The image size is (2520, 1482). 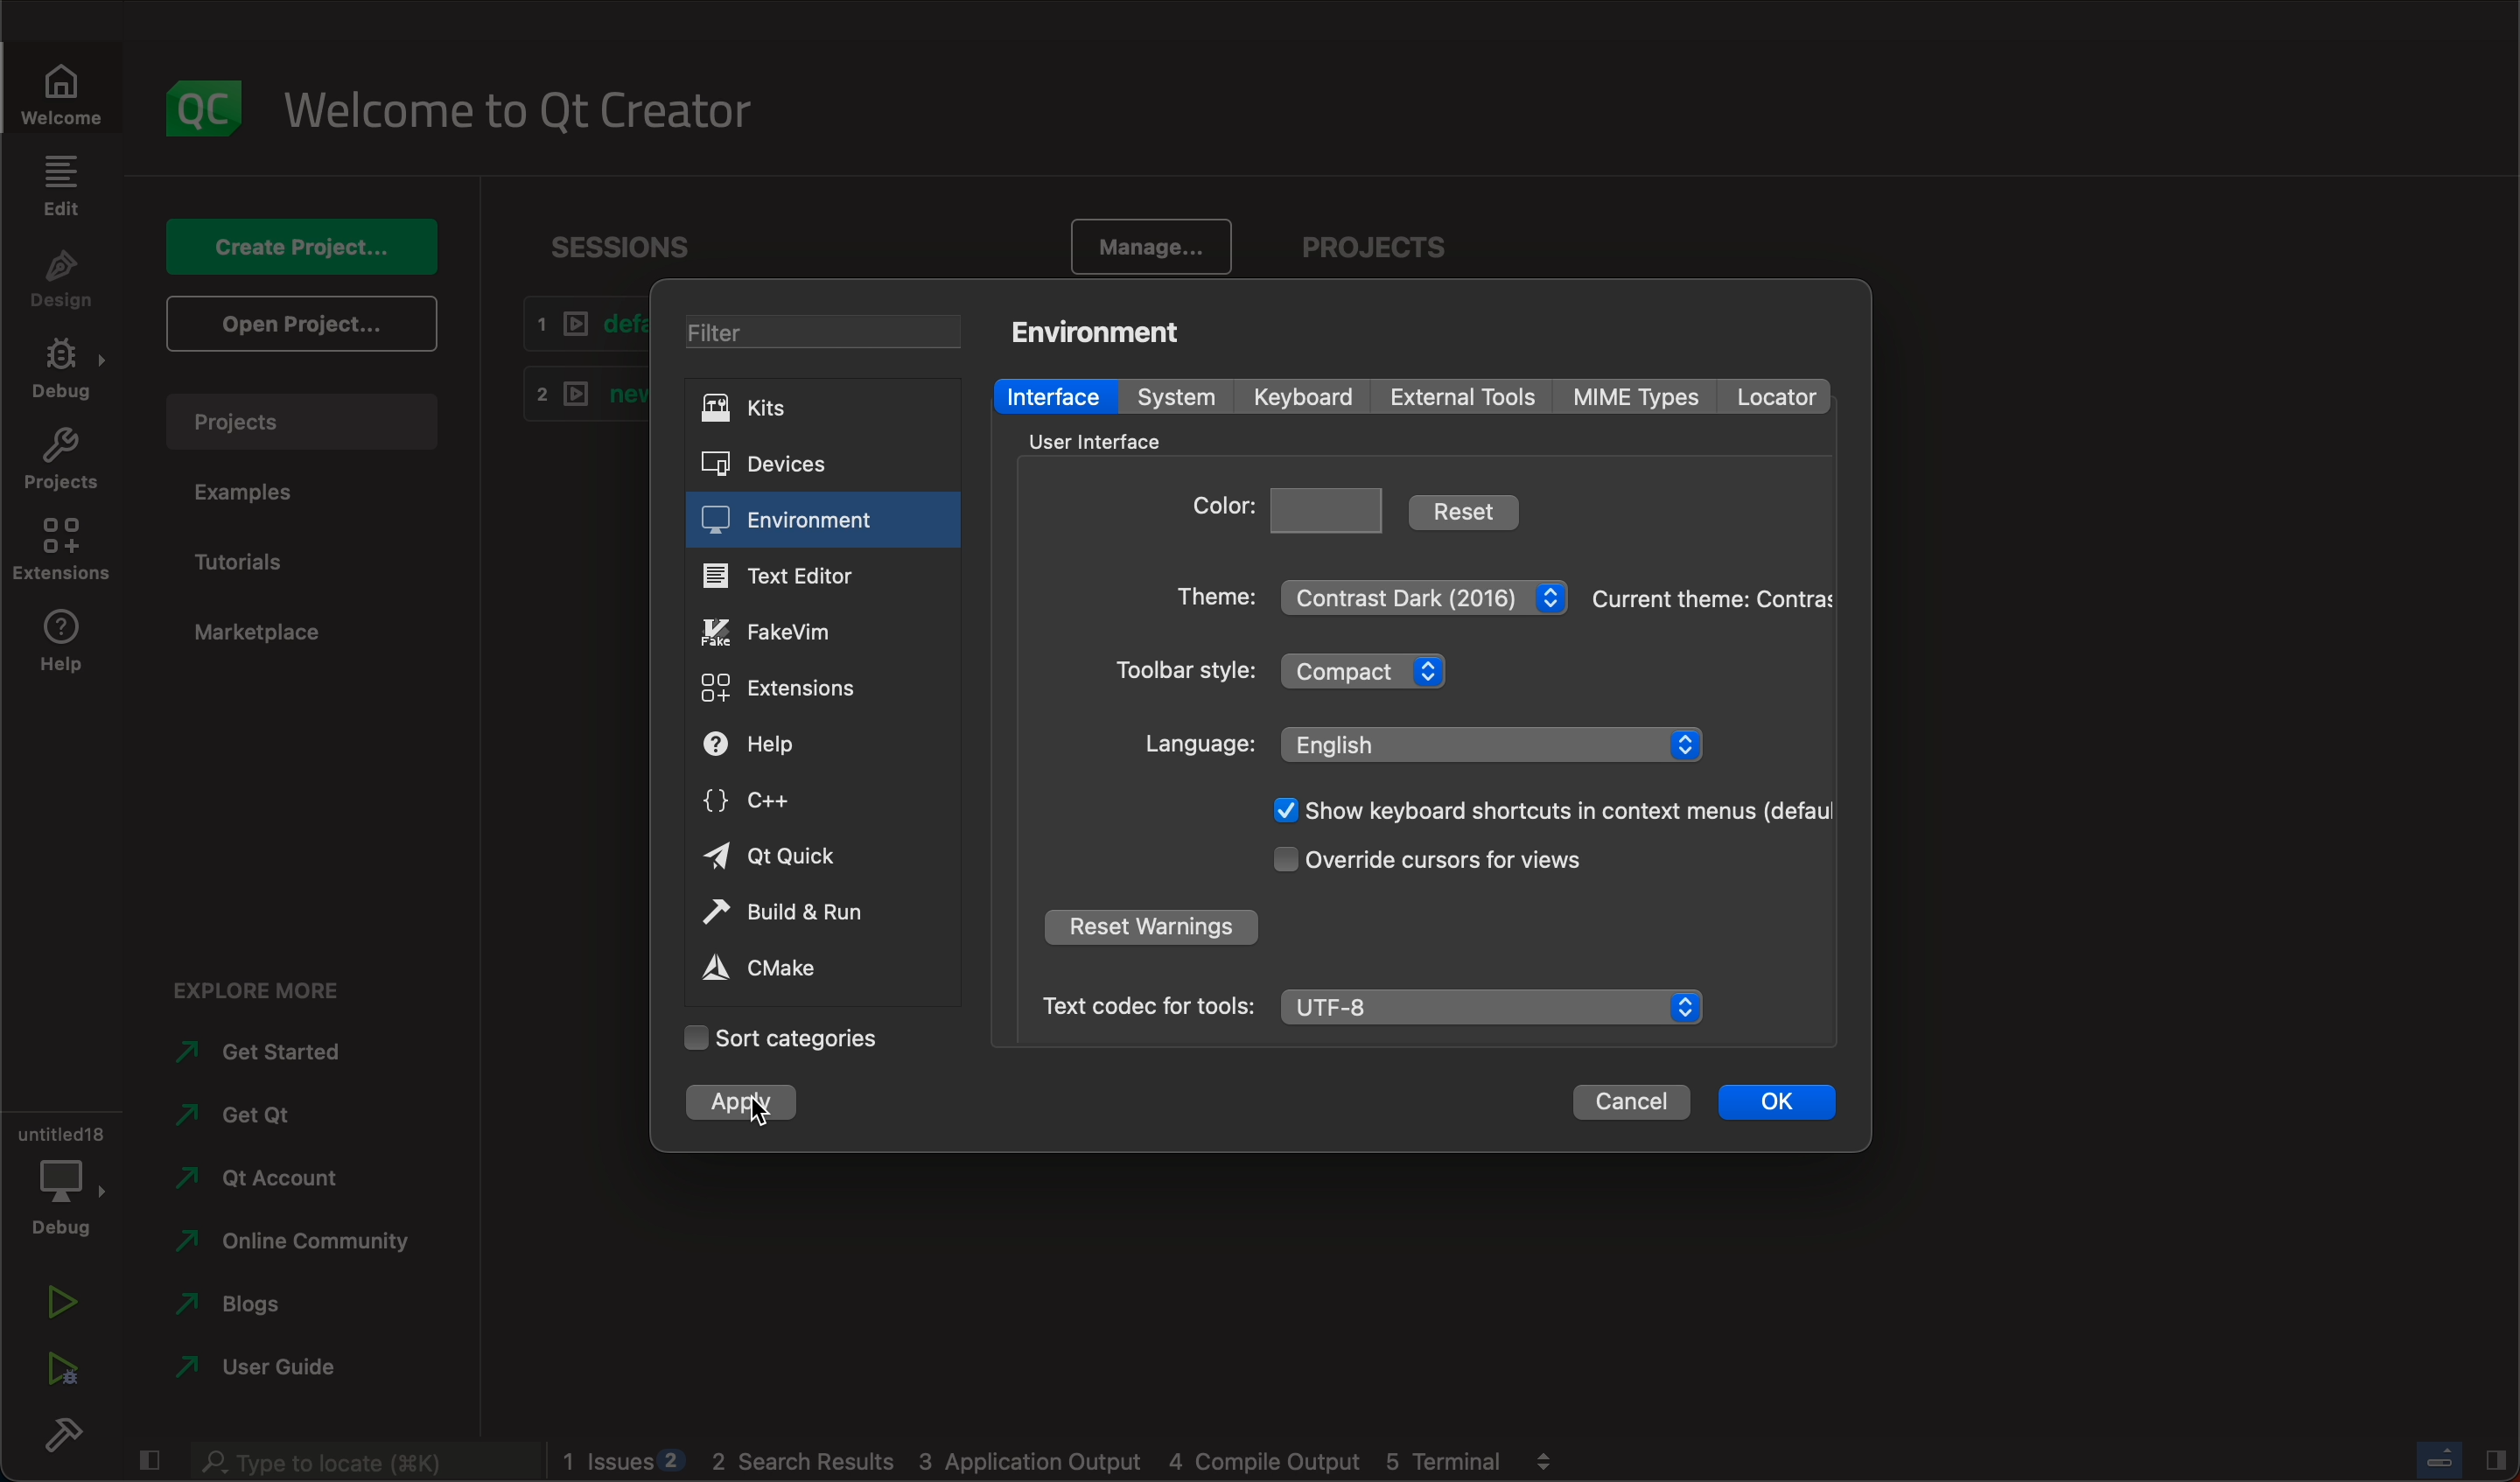 I want to click on reset, so click(x=1471, y=509).